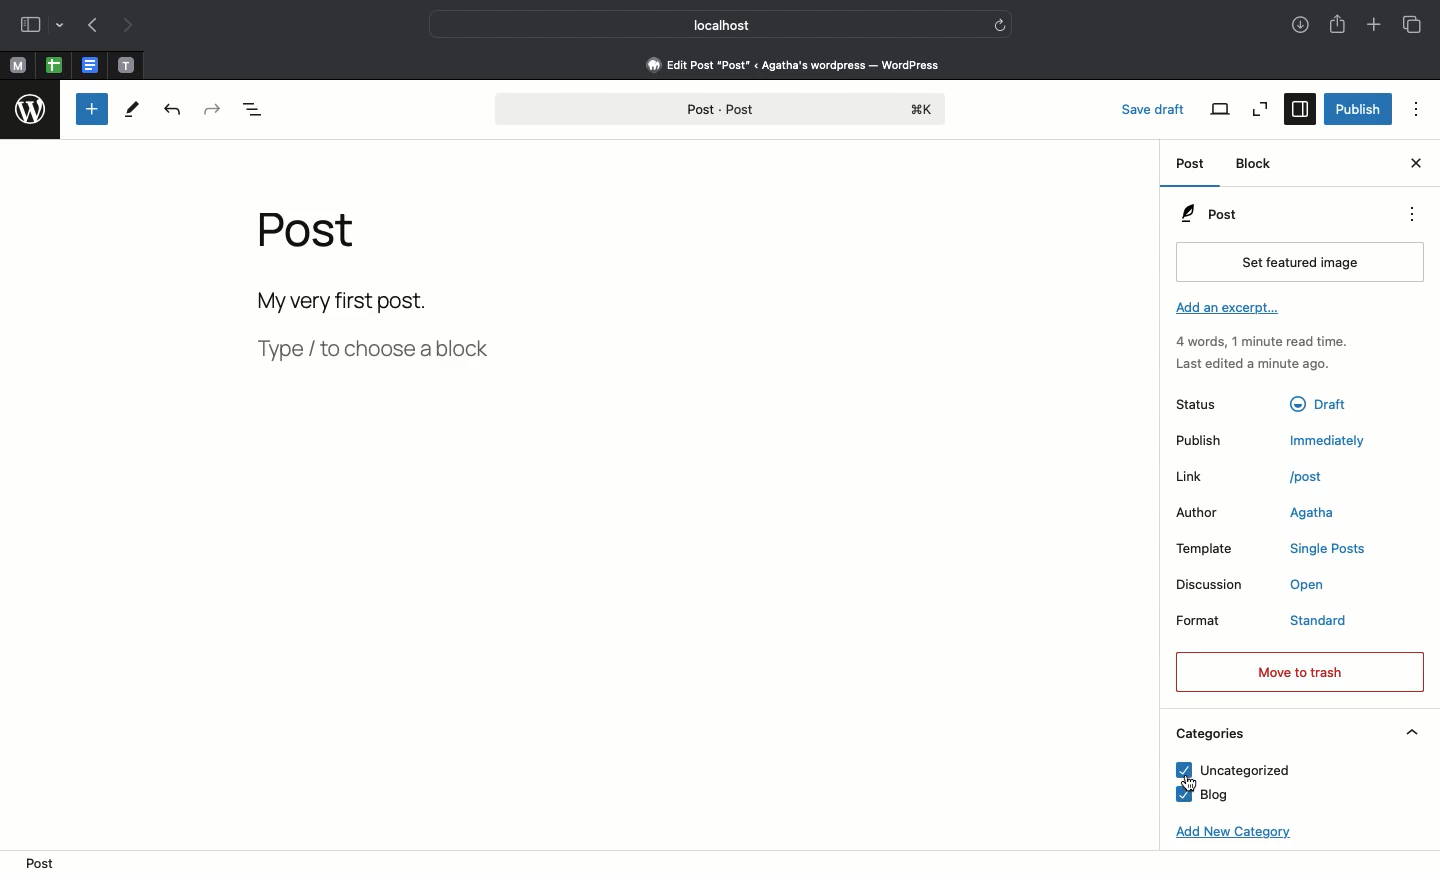 Image resolution: width=1440 pixels, height=874 pixels. I want to click on /post, so click(1317, 476).